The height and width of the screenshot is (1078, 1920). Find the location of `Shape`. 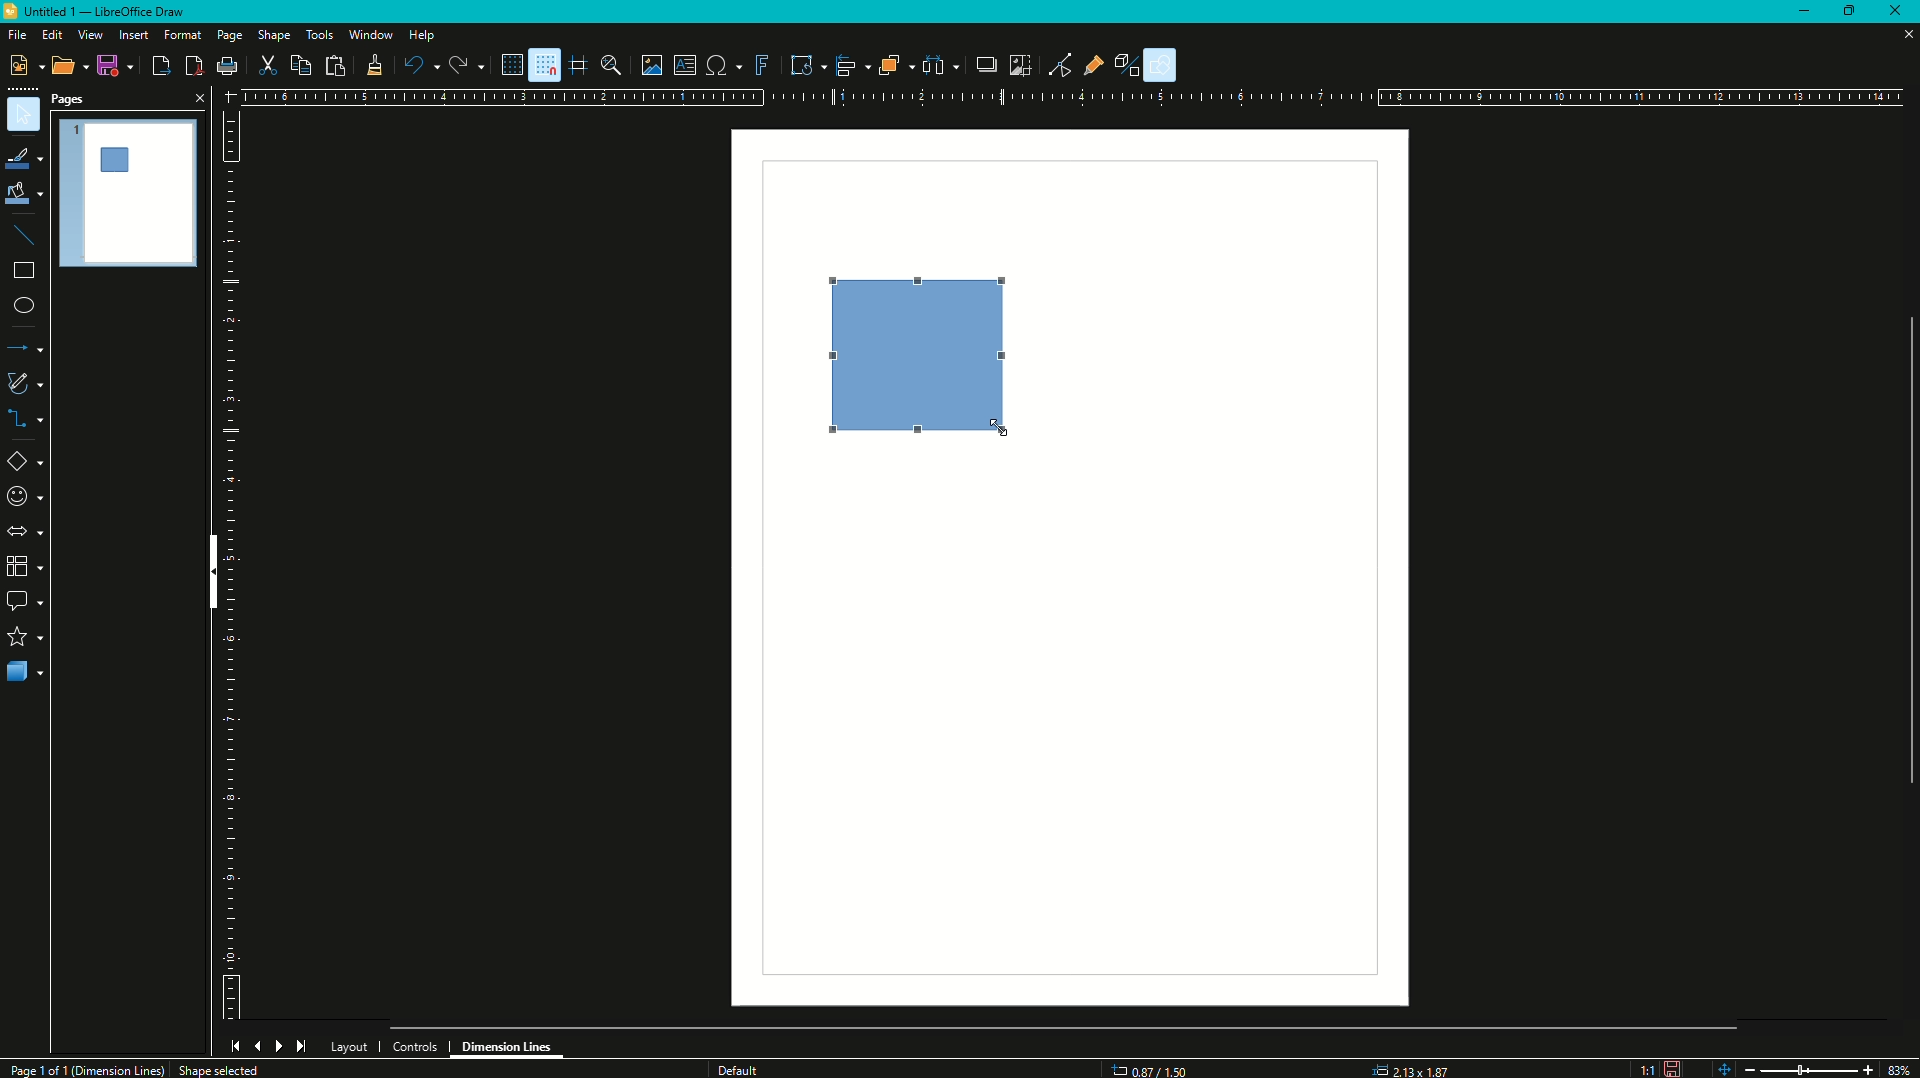

Shape is located at coordinates (274, 37).